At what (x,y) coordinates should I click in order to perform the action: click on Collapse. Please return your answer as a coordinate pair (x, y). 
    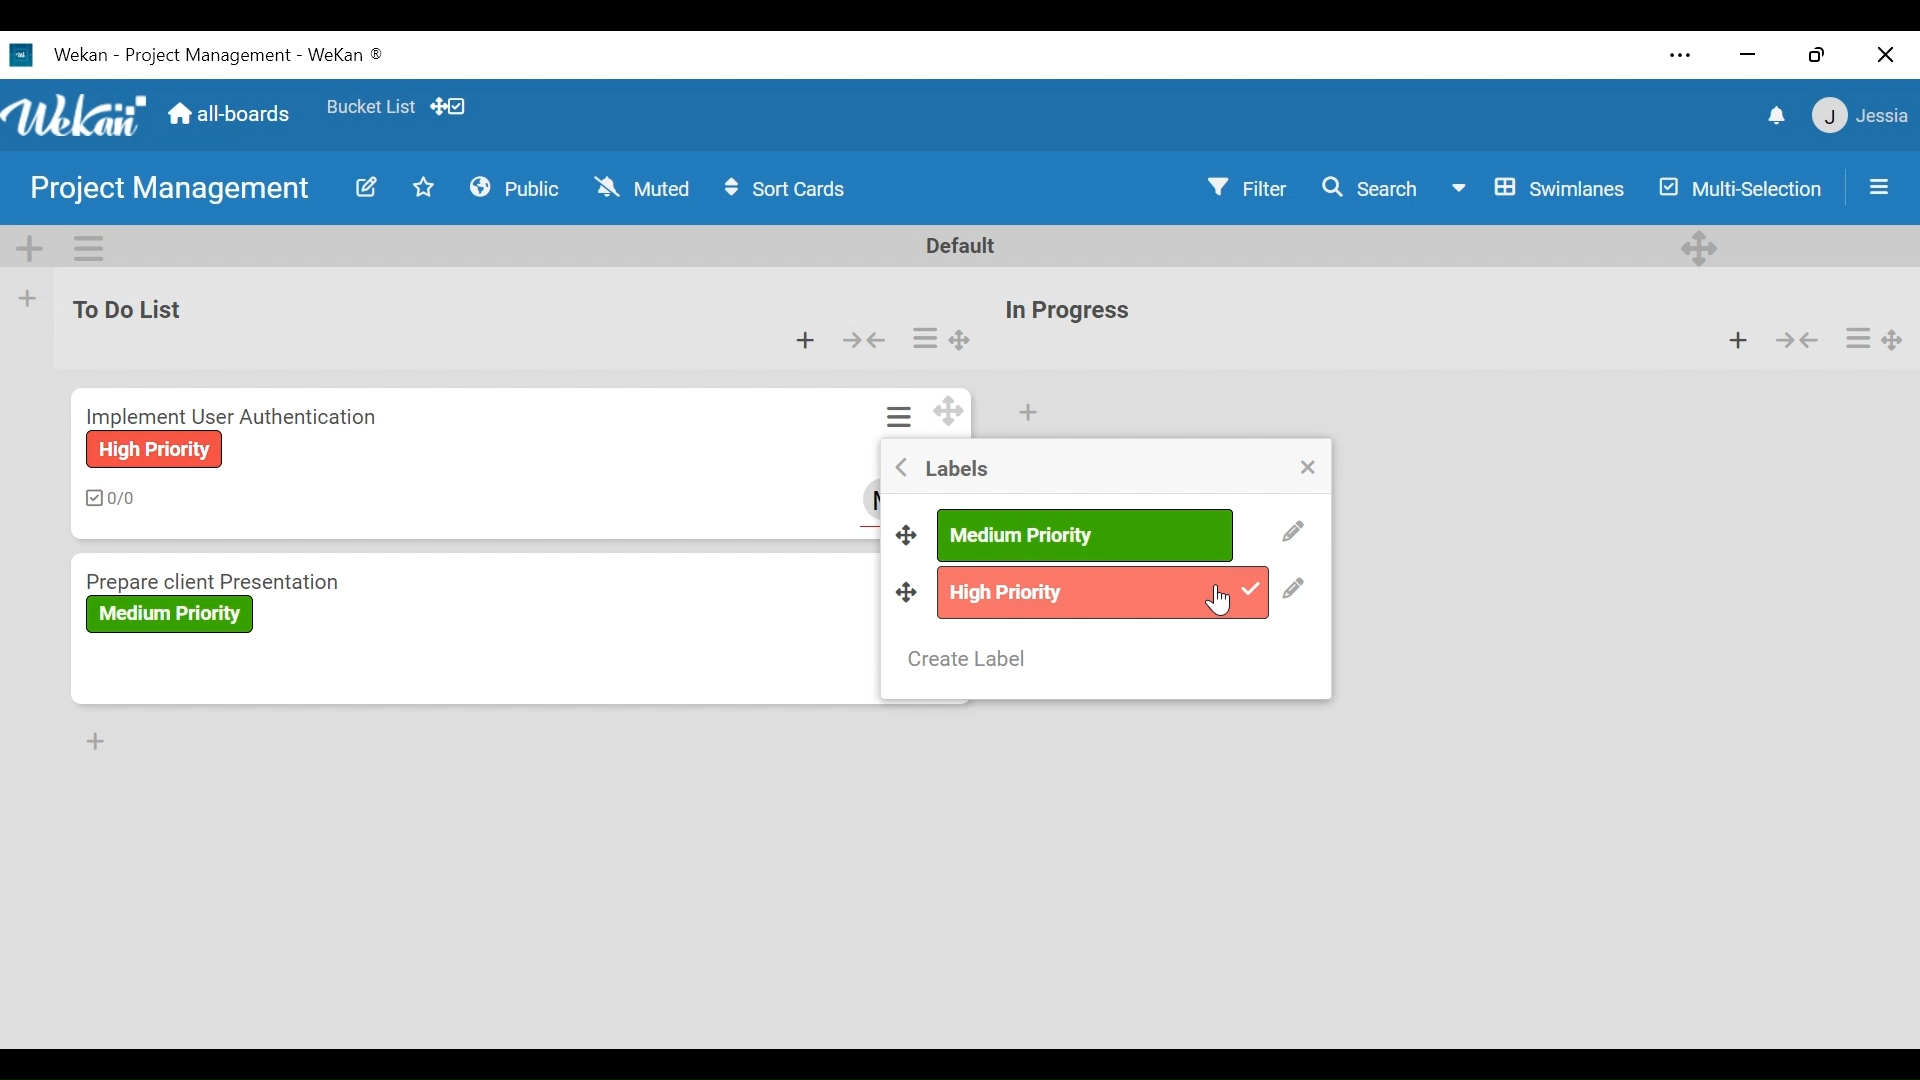
    Looking at the image, I should click on (1795, 339).